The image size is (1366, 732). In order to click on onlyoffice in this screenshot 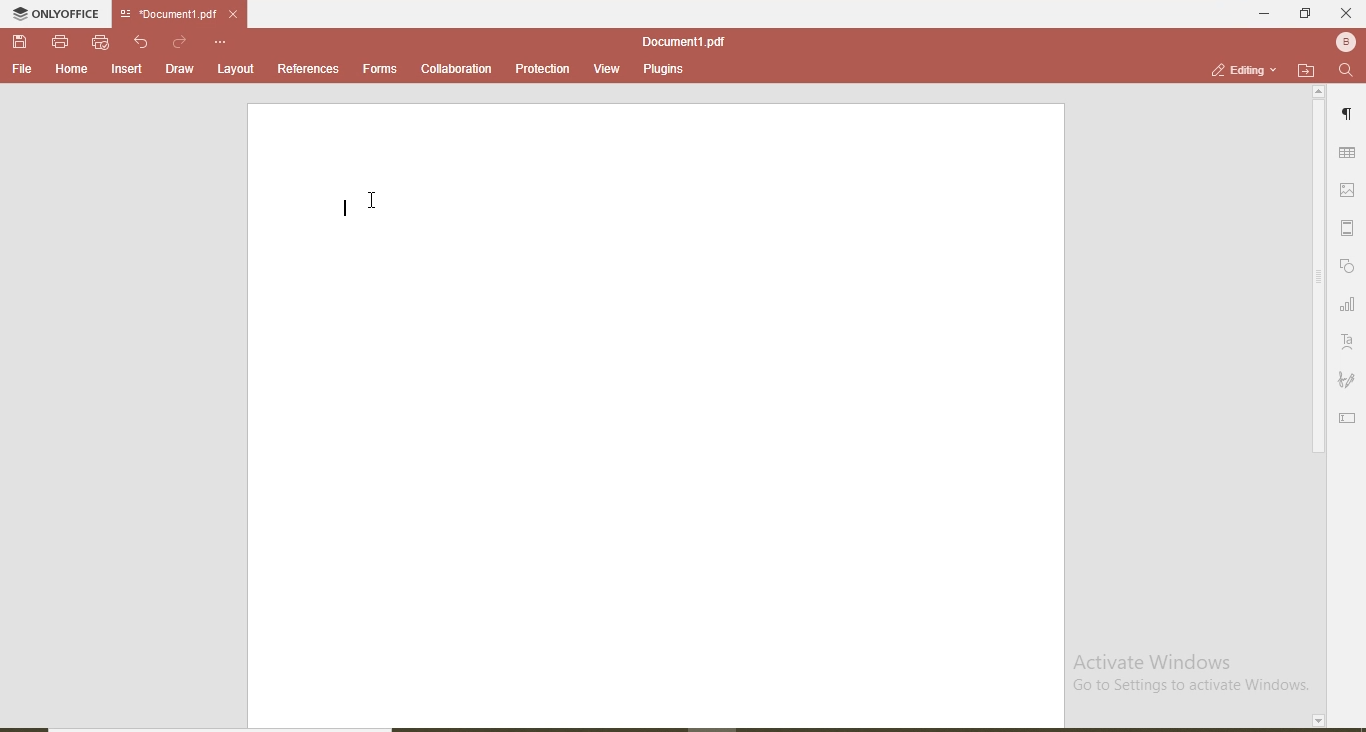, I will do `click(59, 16)`.